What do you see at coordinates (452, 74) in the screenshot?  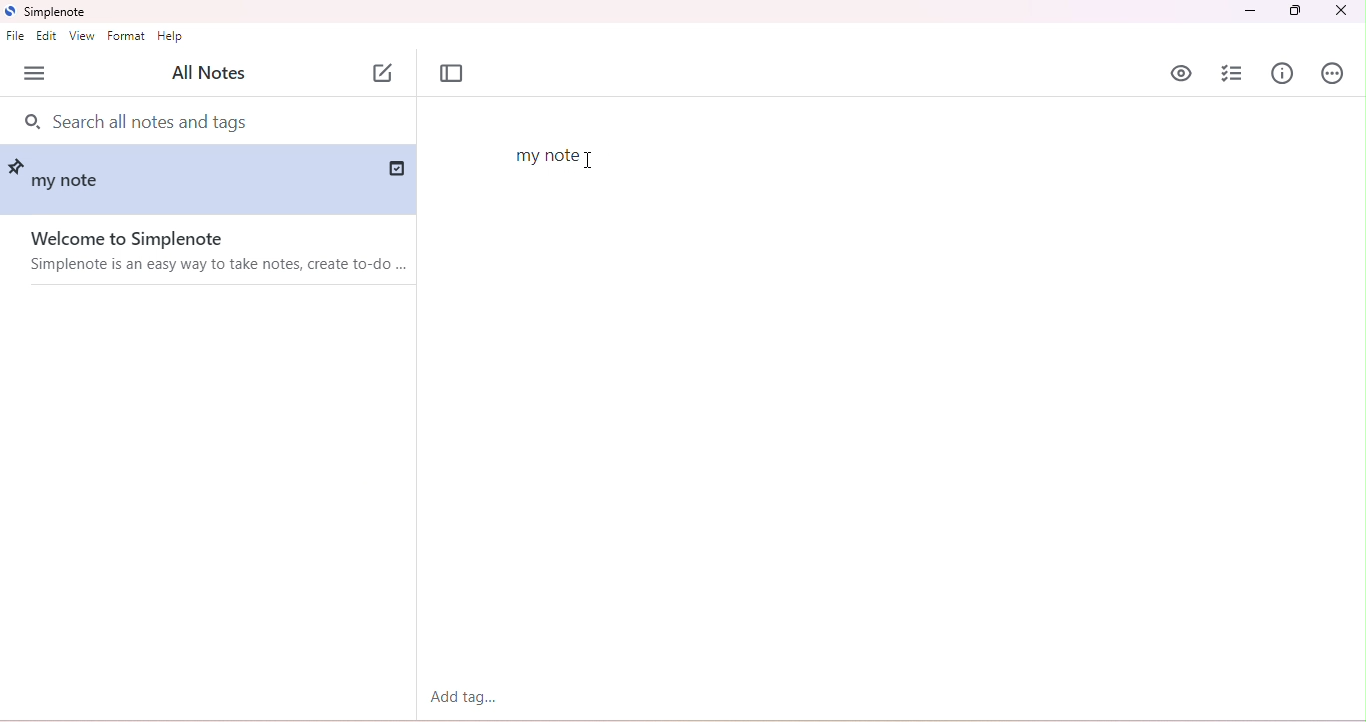 I see `toggle focus mode` at bounding box center [452, 74].